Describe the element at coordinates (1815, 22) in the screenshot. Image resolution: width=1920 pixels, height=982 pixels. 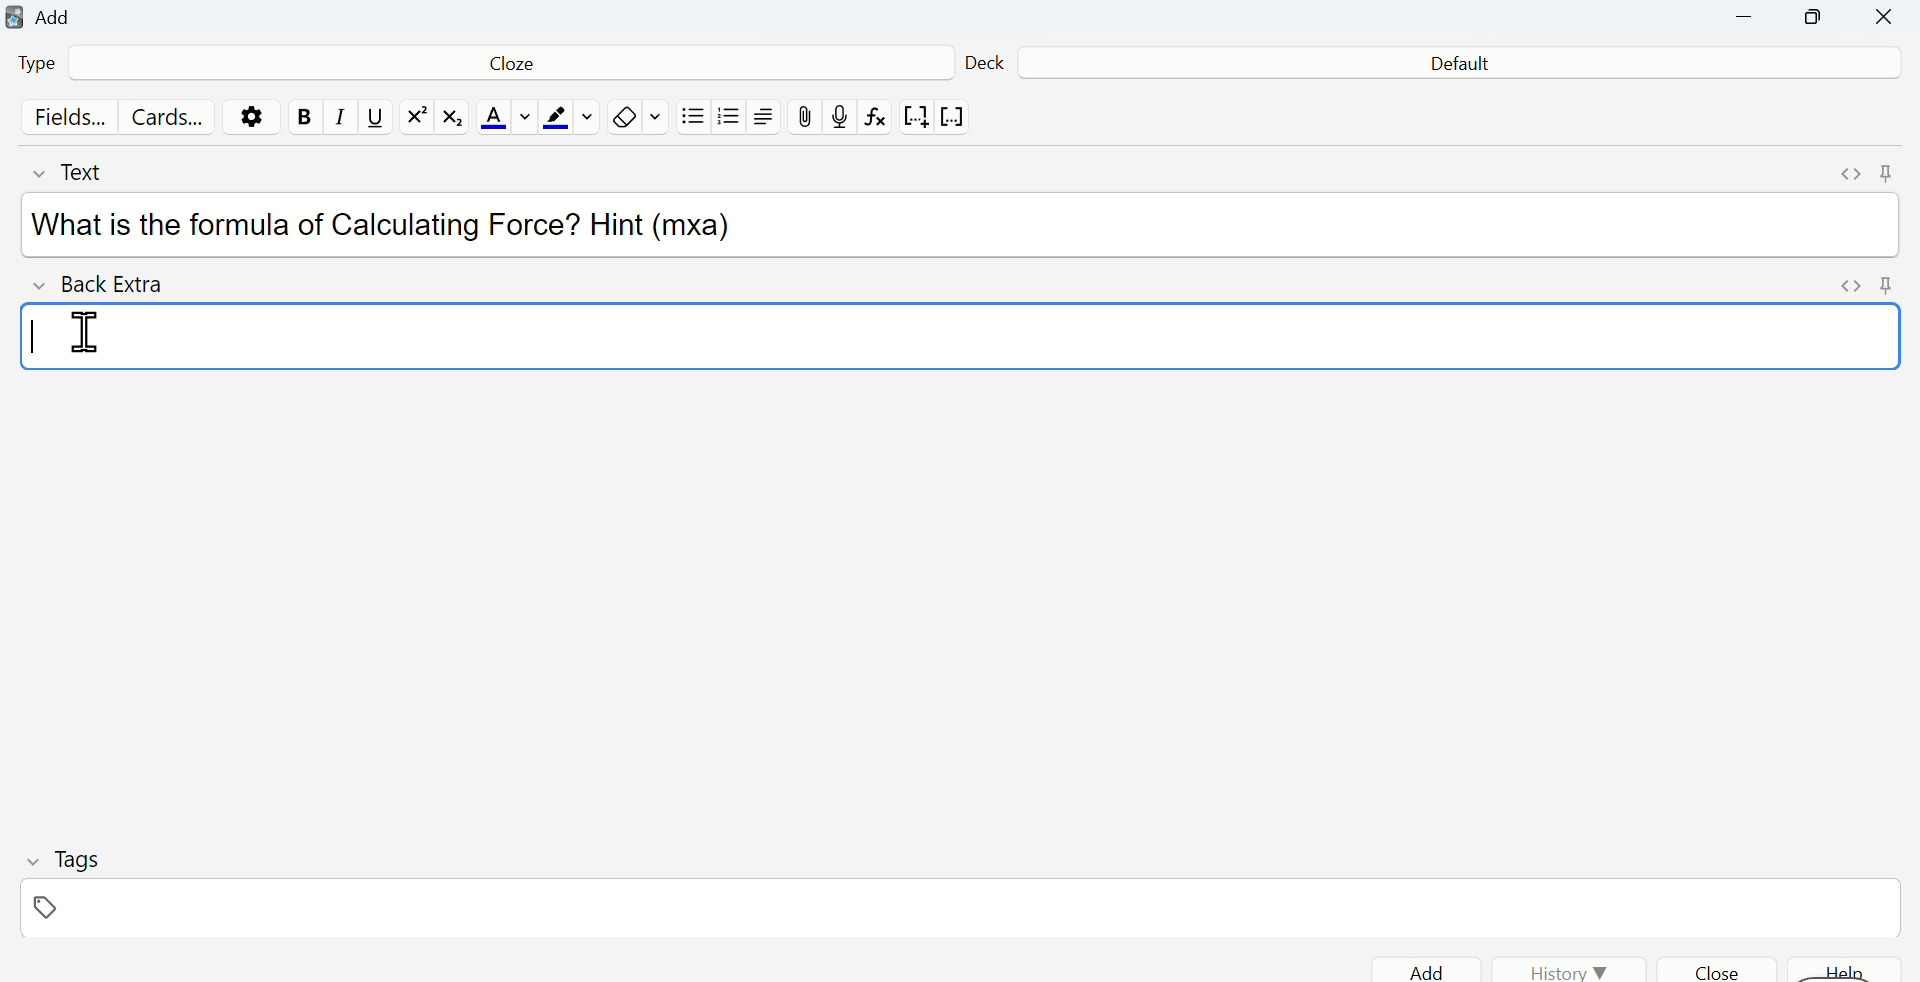
I see `Maximize` at that location.